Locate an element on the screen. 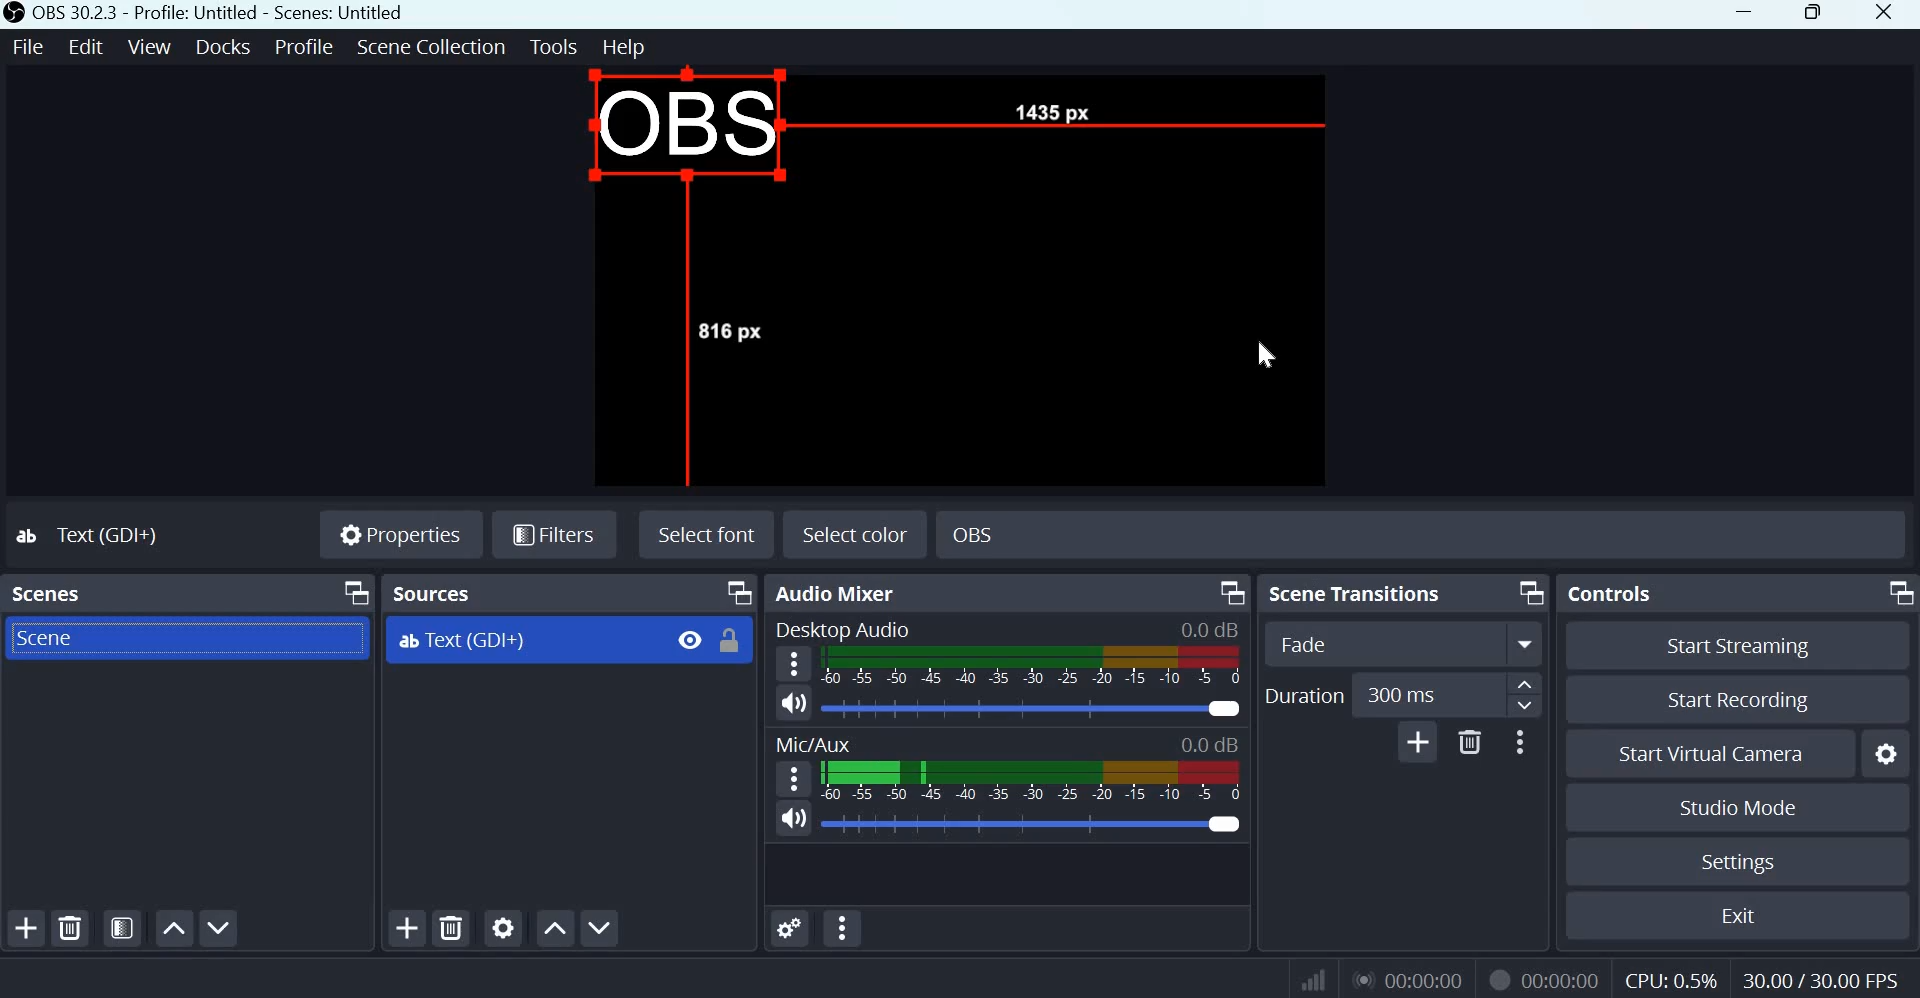  Duration is located at coordinates (1304, 697).